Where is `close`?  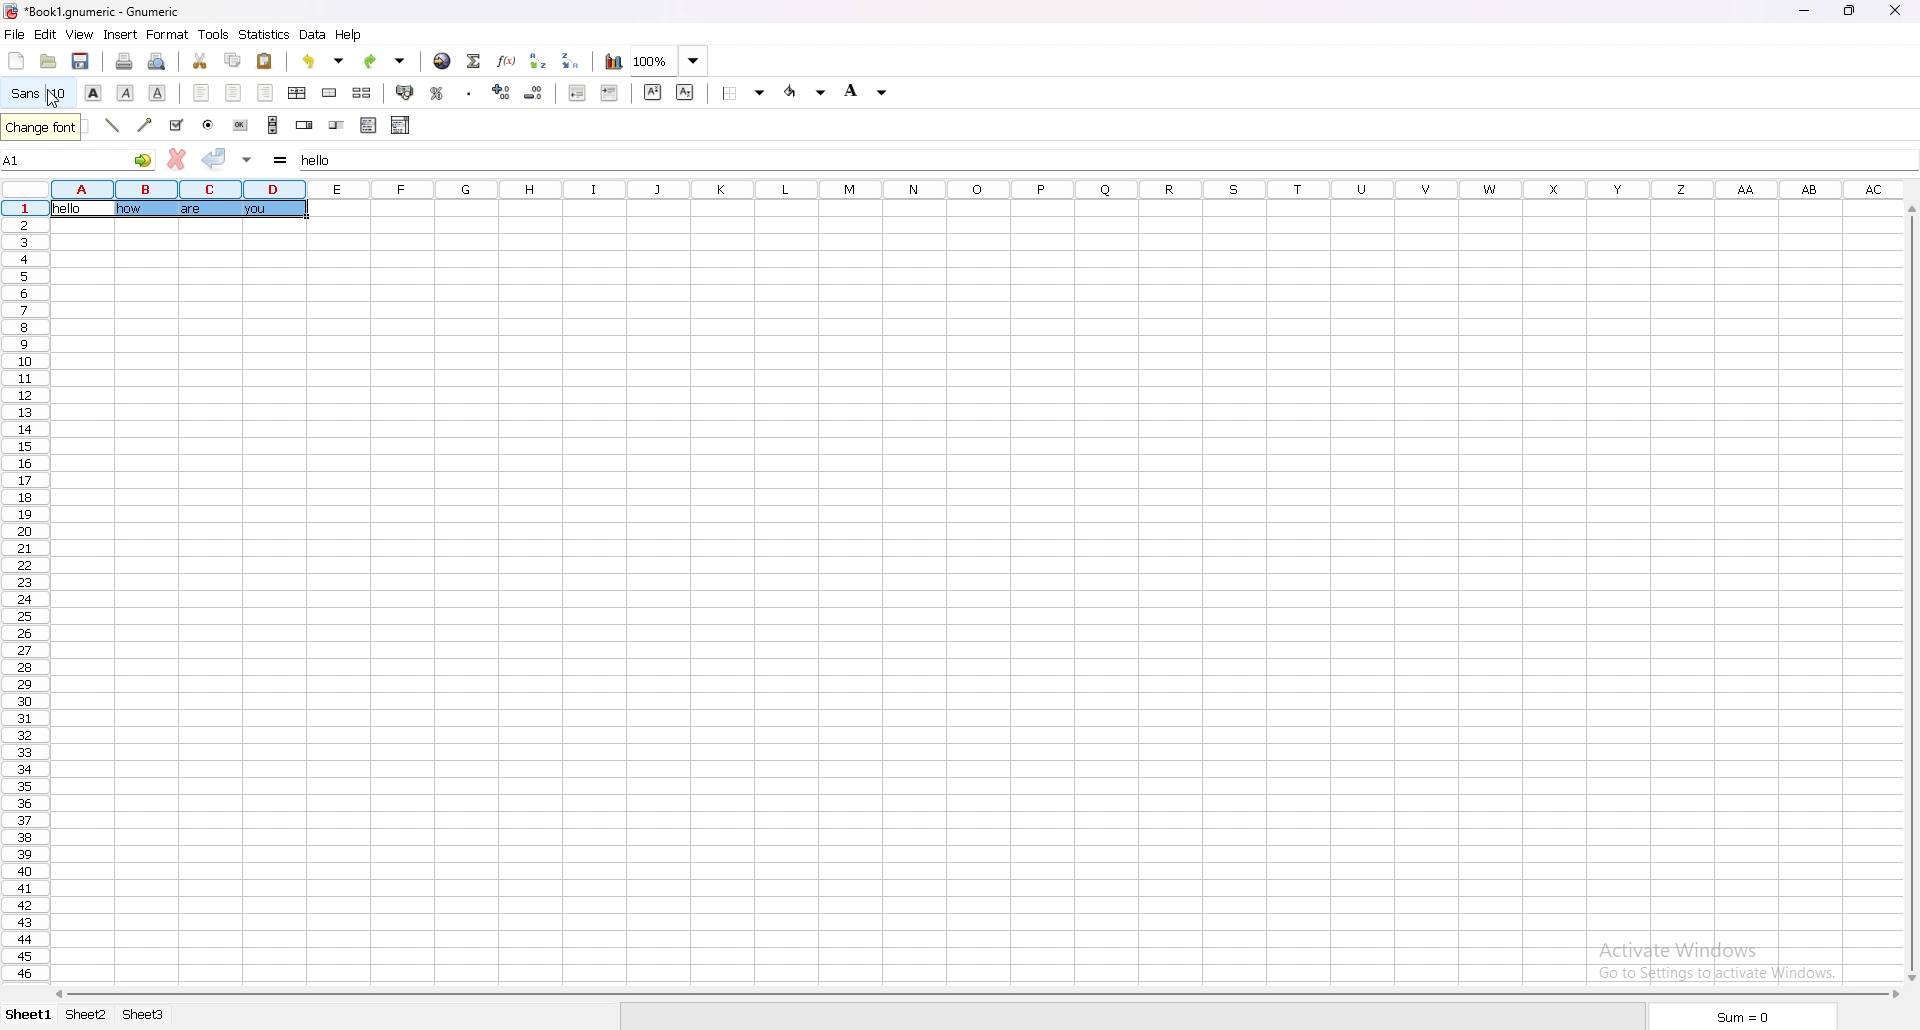 close is located at coordinates (1897, 11).